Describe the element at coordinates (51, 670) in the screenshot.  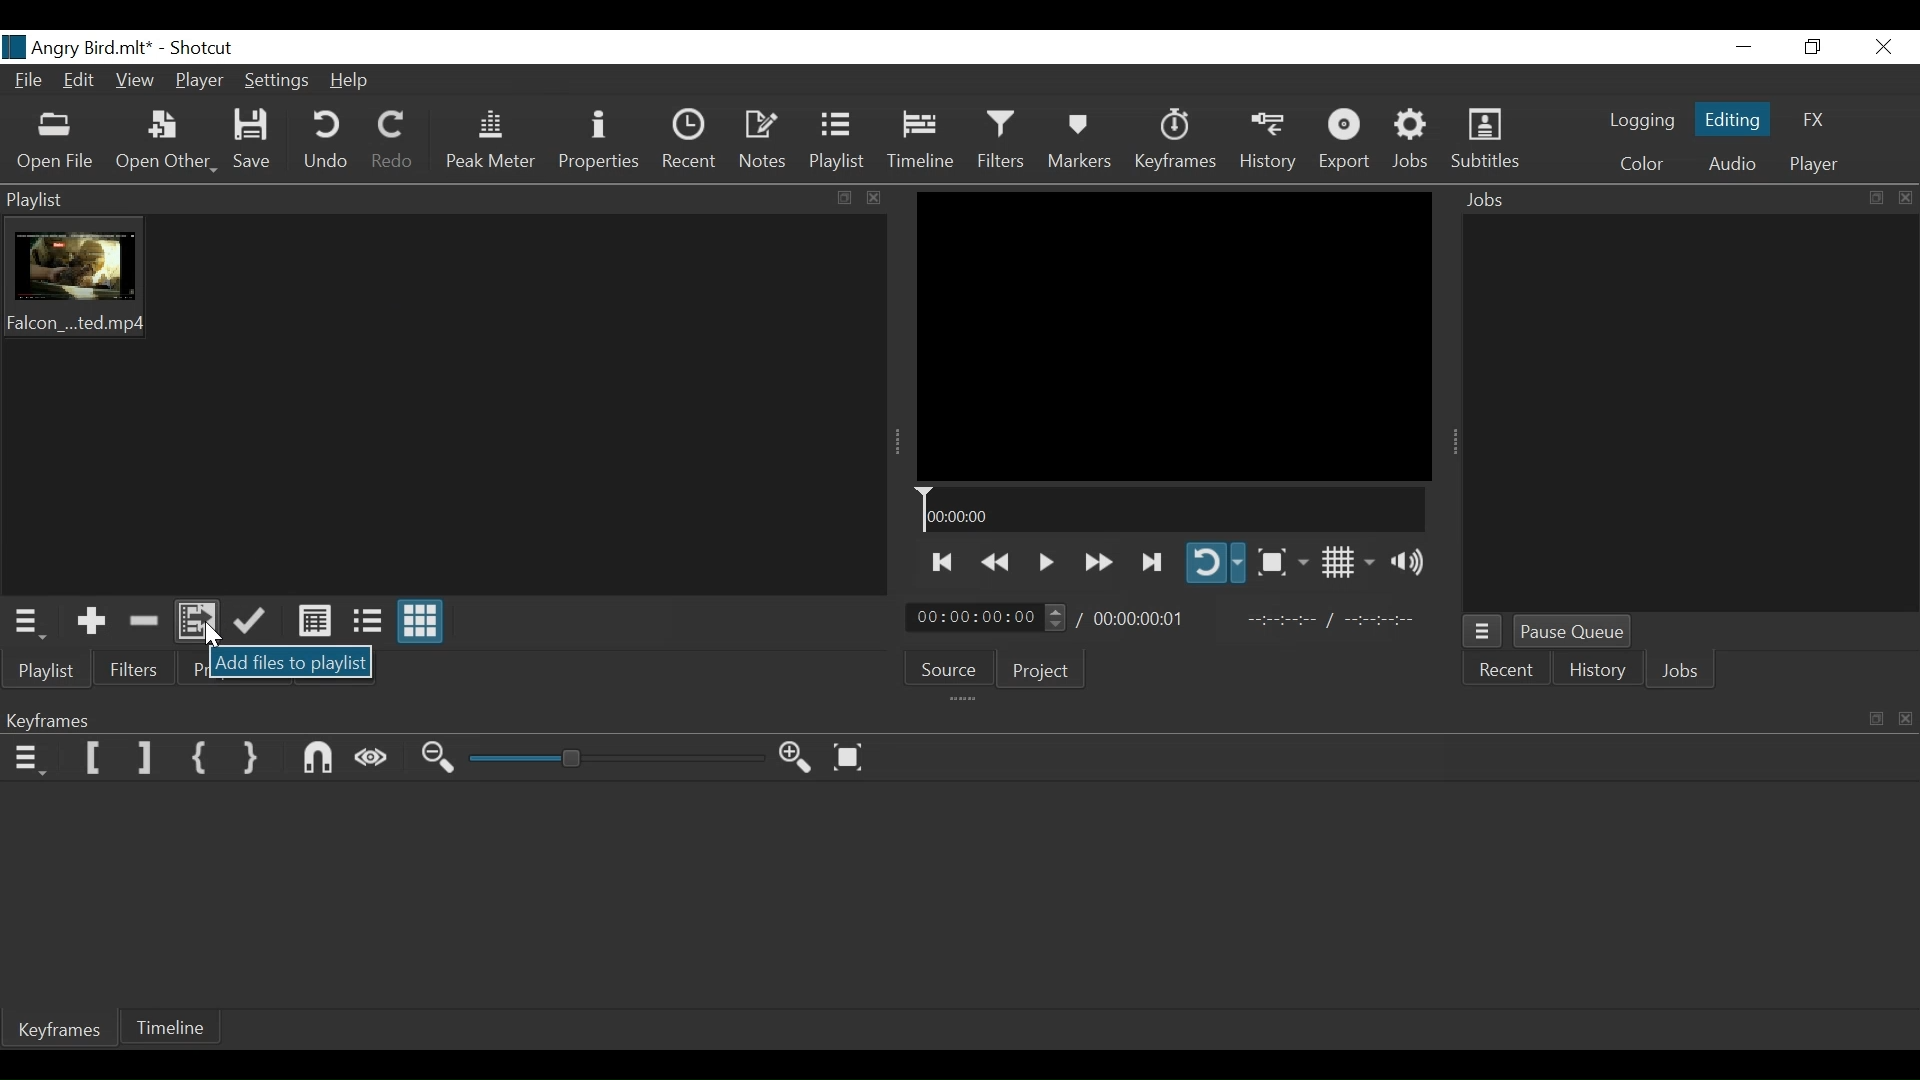
I see `Playlist` at that location.